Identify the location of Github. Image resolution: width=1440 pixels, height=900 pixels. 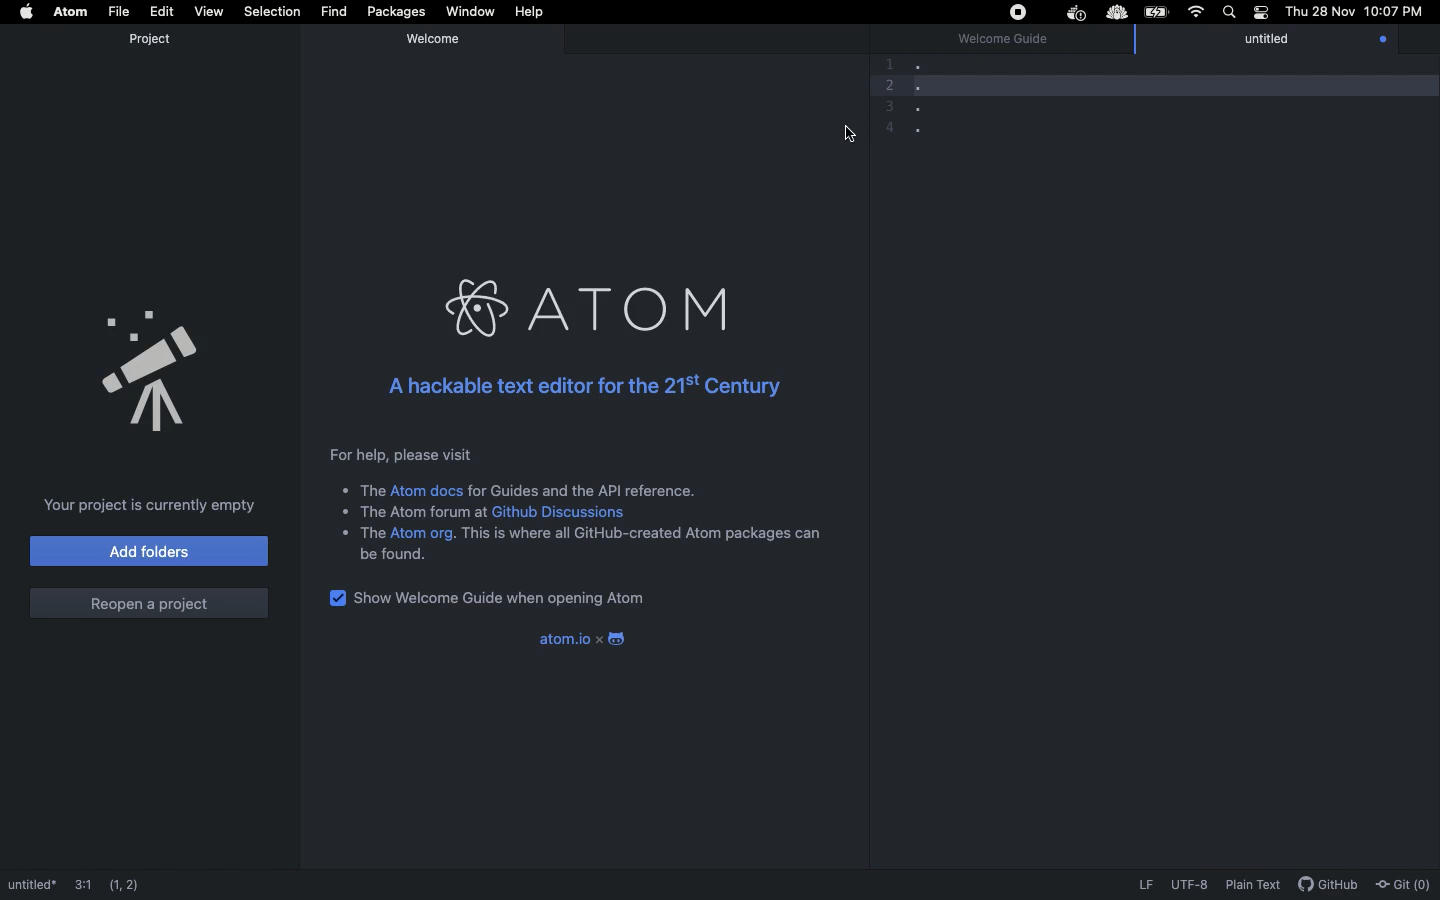
(1326, 884).